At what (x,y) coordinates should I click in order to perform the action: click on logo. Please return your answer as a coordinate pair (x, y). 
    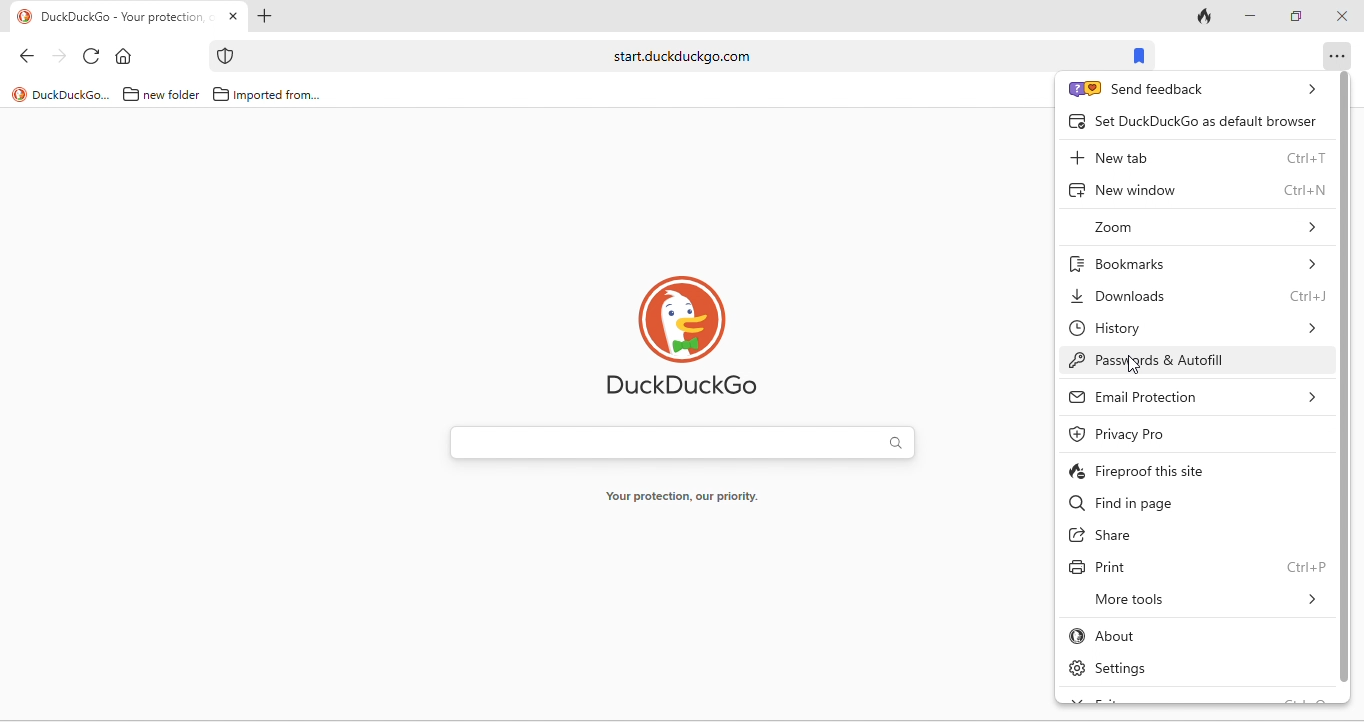
    Looking at the image, I should click on (25, 17).